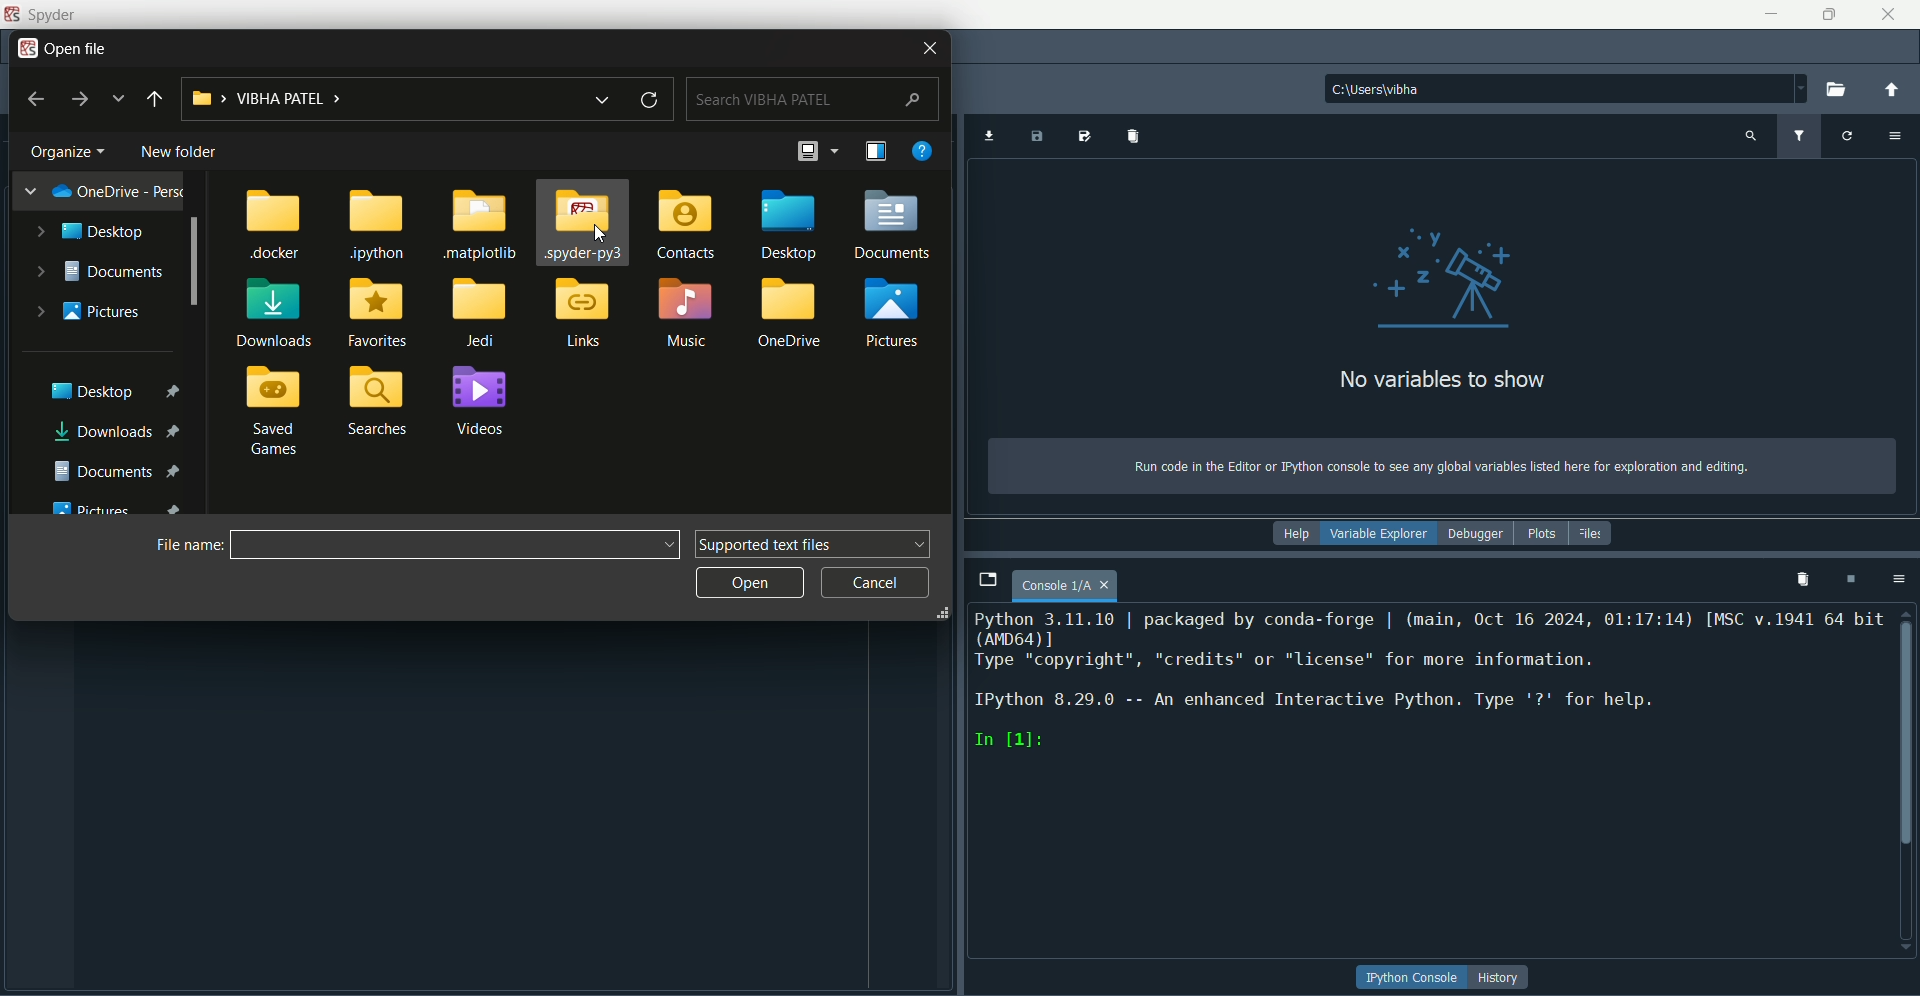 The height and width of the screenshot is (996, 1920). I want to click on refresh variable, so click(1850, 136).